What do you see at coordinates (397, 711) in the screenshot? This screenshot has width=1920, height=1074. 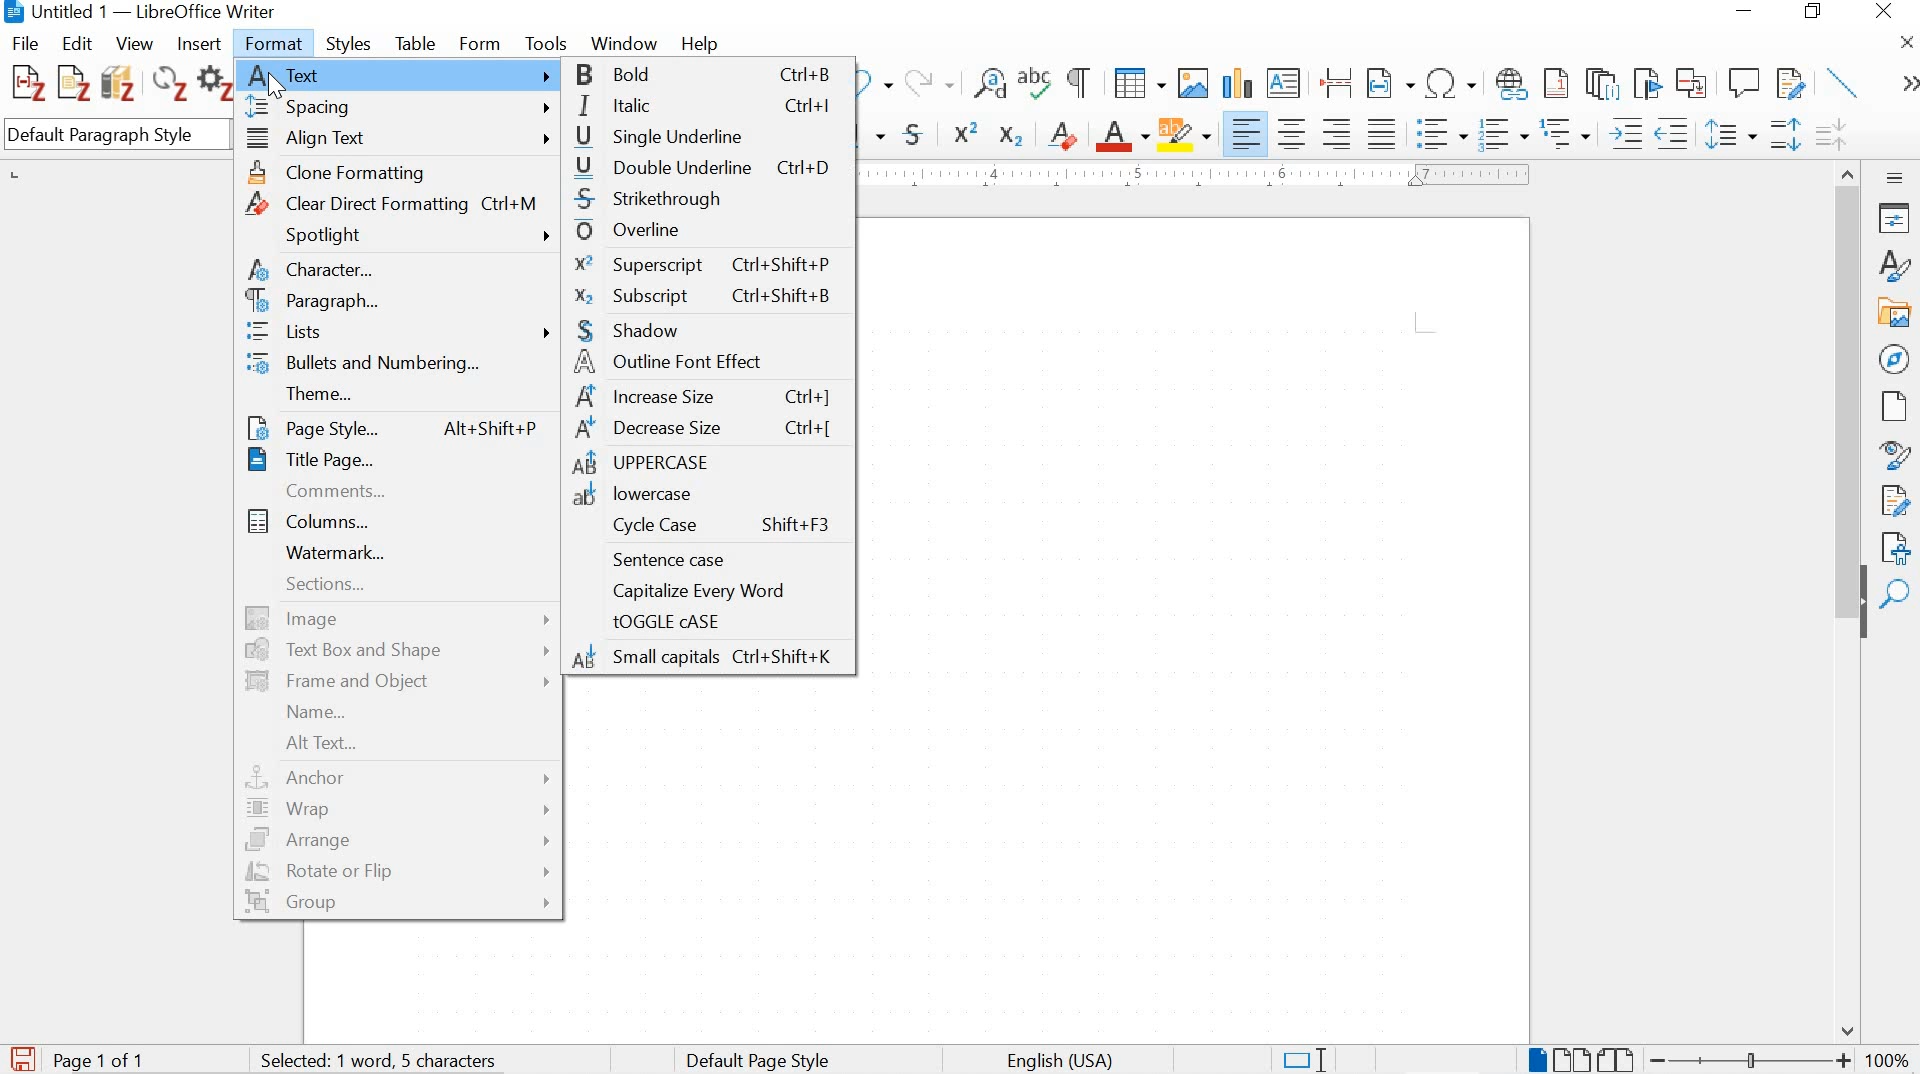 I see `name` at bounding box center [397, 711].